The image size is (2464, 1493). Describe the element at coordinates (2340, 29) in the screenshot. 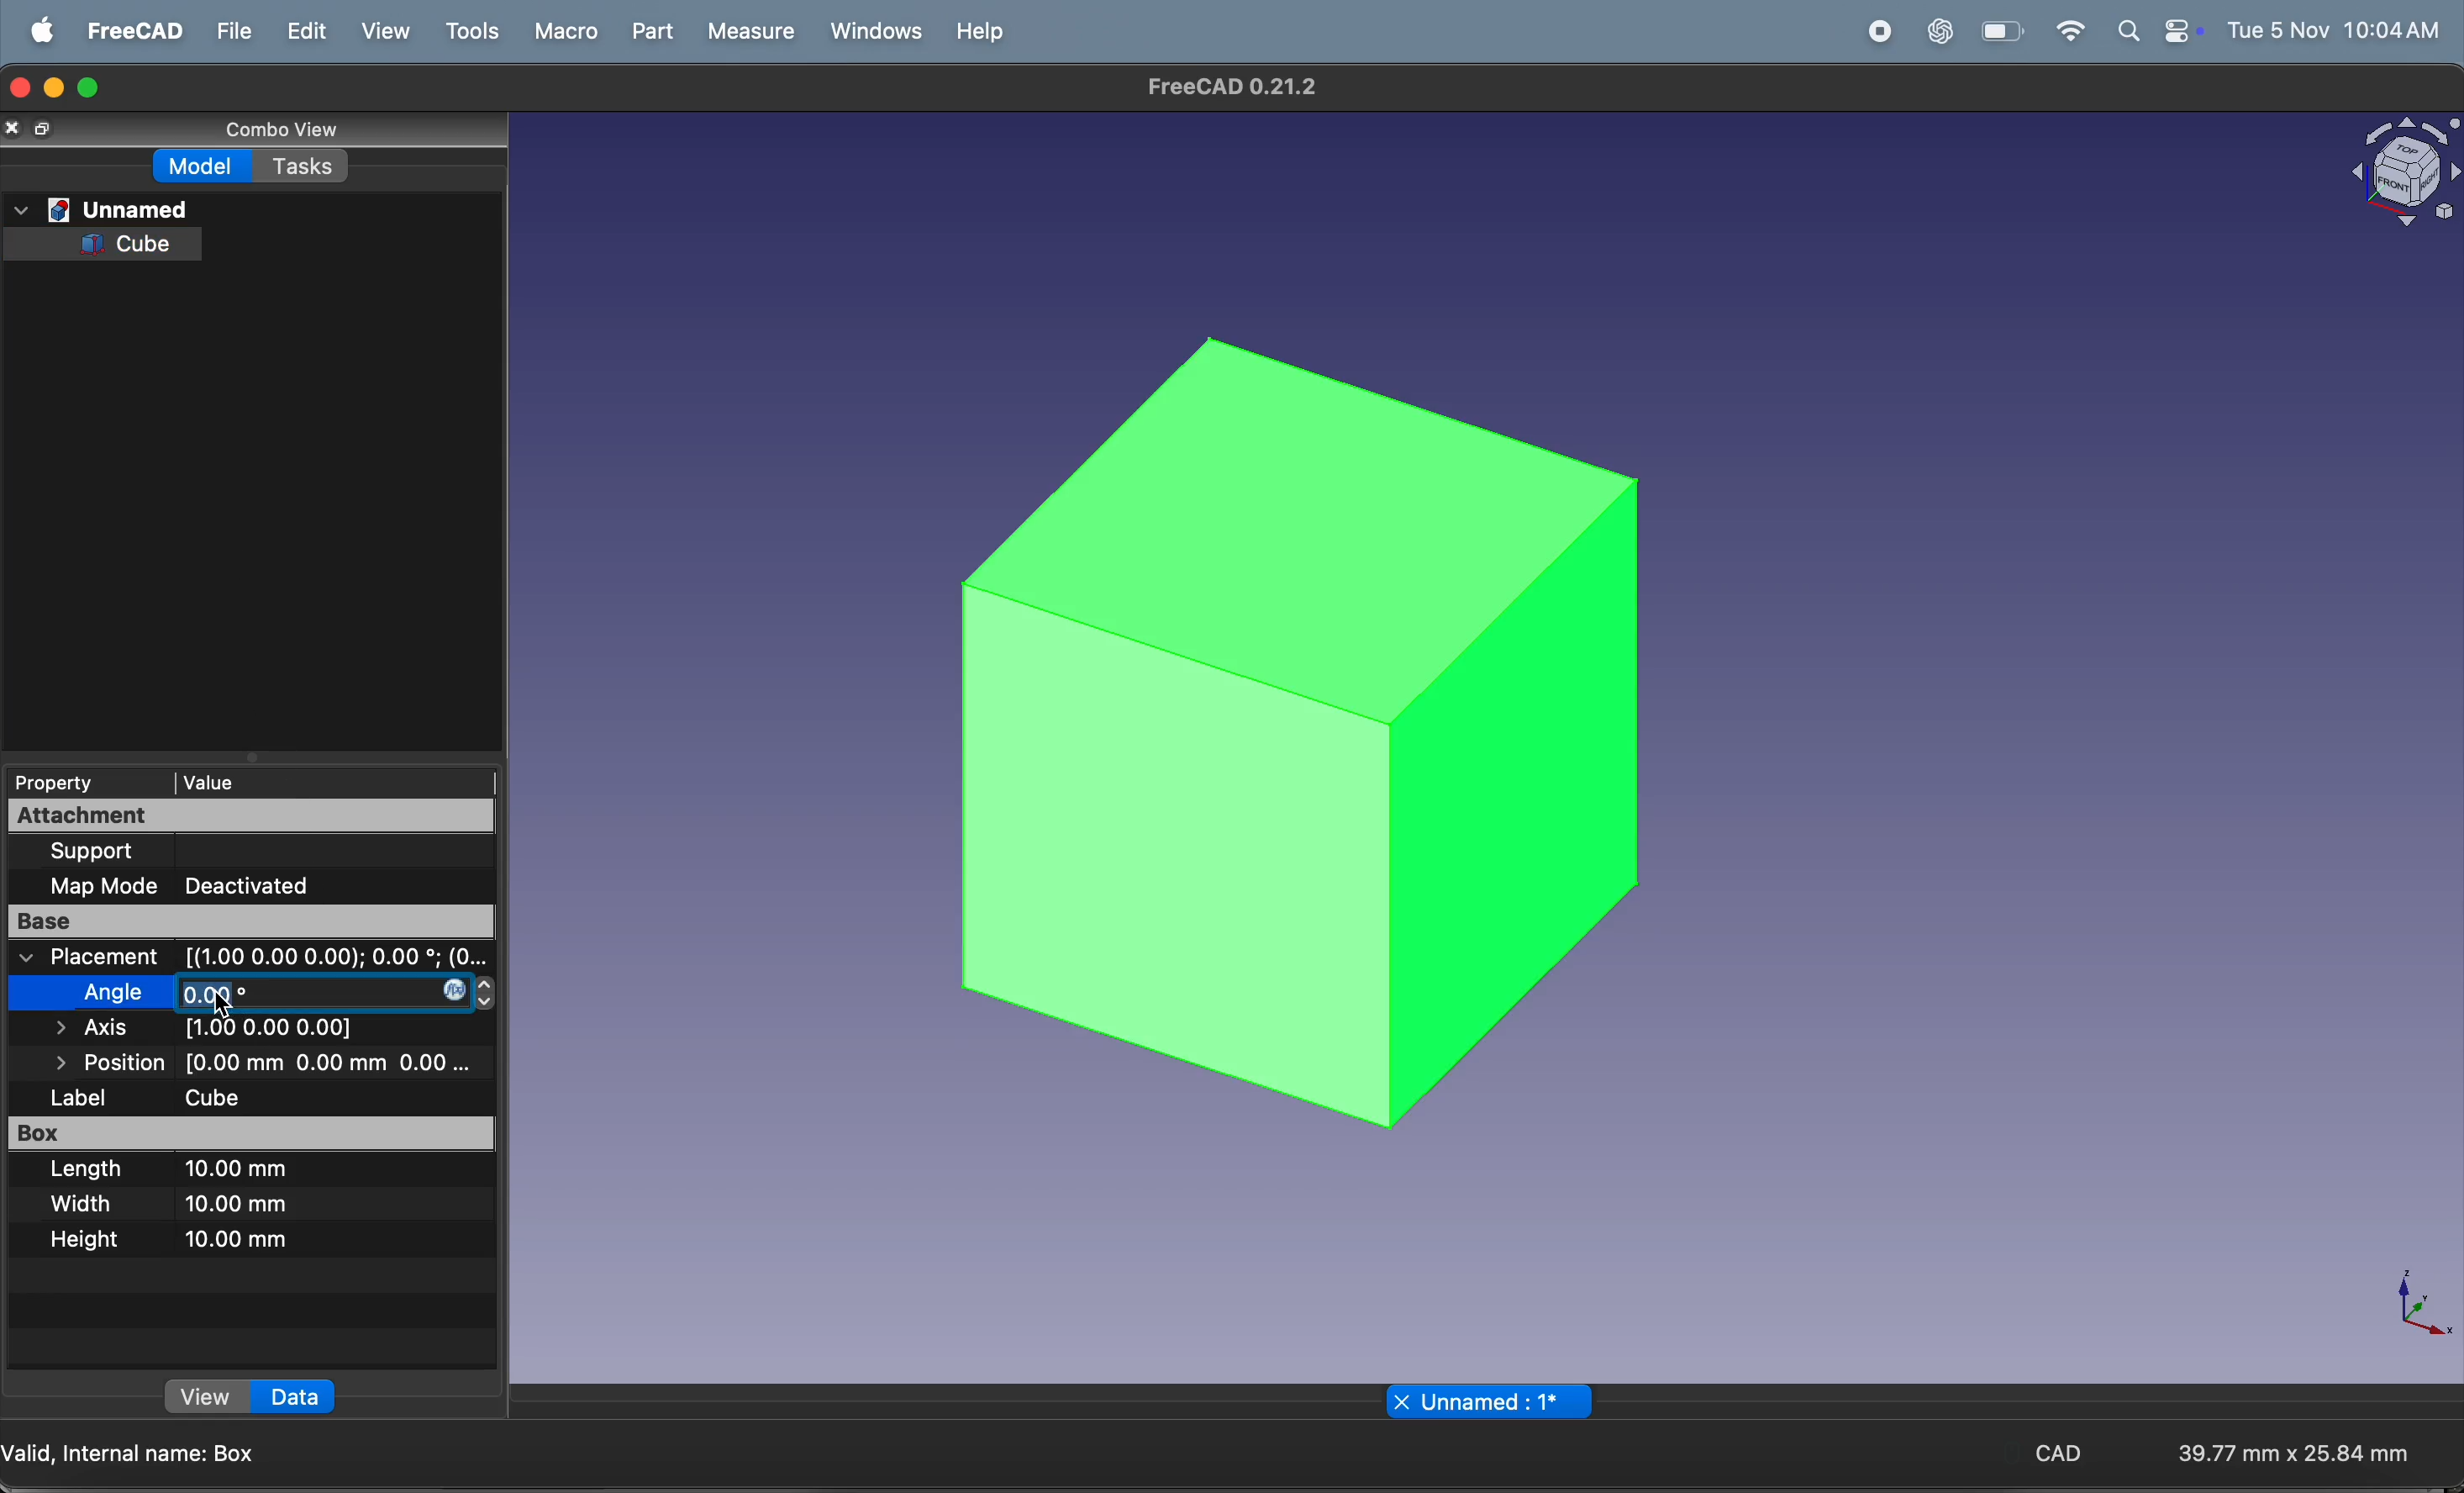

I see `time and date` at that location.